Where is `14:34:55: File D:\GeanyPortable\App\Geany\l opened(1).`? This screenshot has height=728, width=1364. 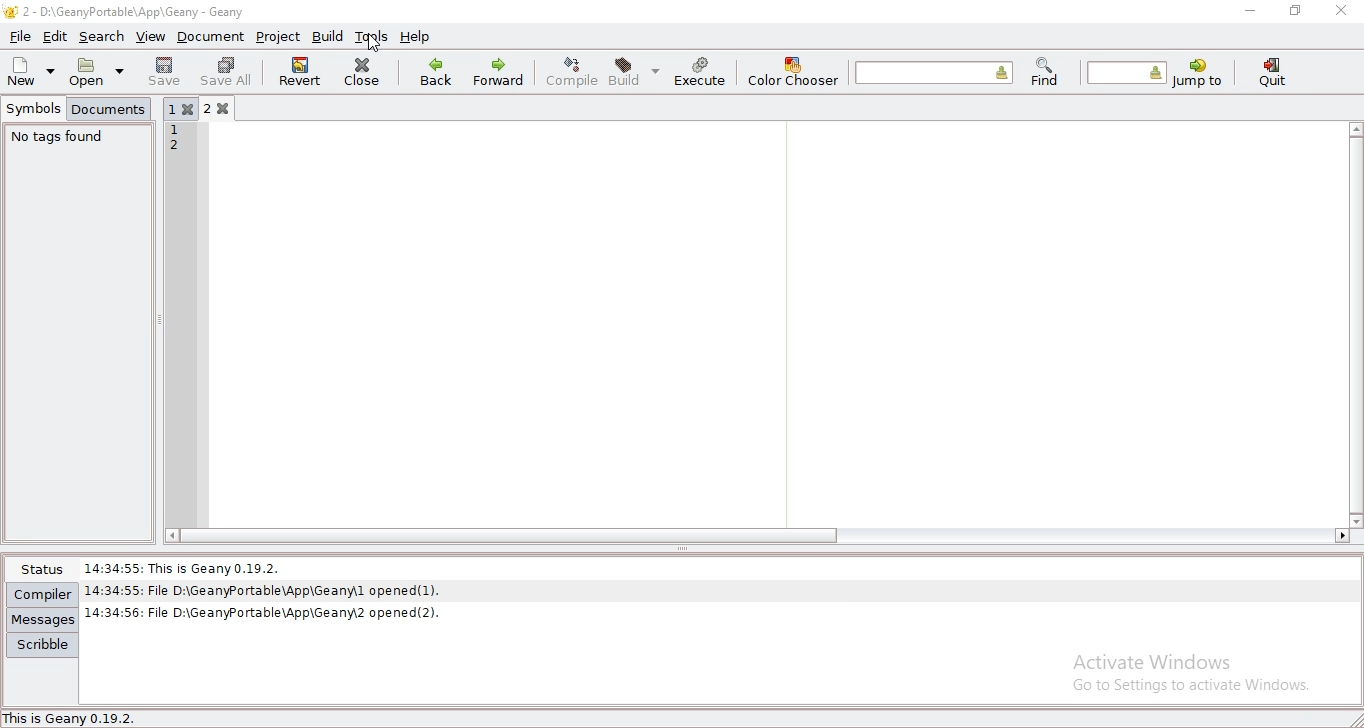
14:34:55: File D:\GeanyPortable\App\Geany\l opened(1). is located at coordinates (264, 588).